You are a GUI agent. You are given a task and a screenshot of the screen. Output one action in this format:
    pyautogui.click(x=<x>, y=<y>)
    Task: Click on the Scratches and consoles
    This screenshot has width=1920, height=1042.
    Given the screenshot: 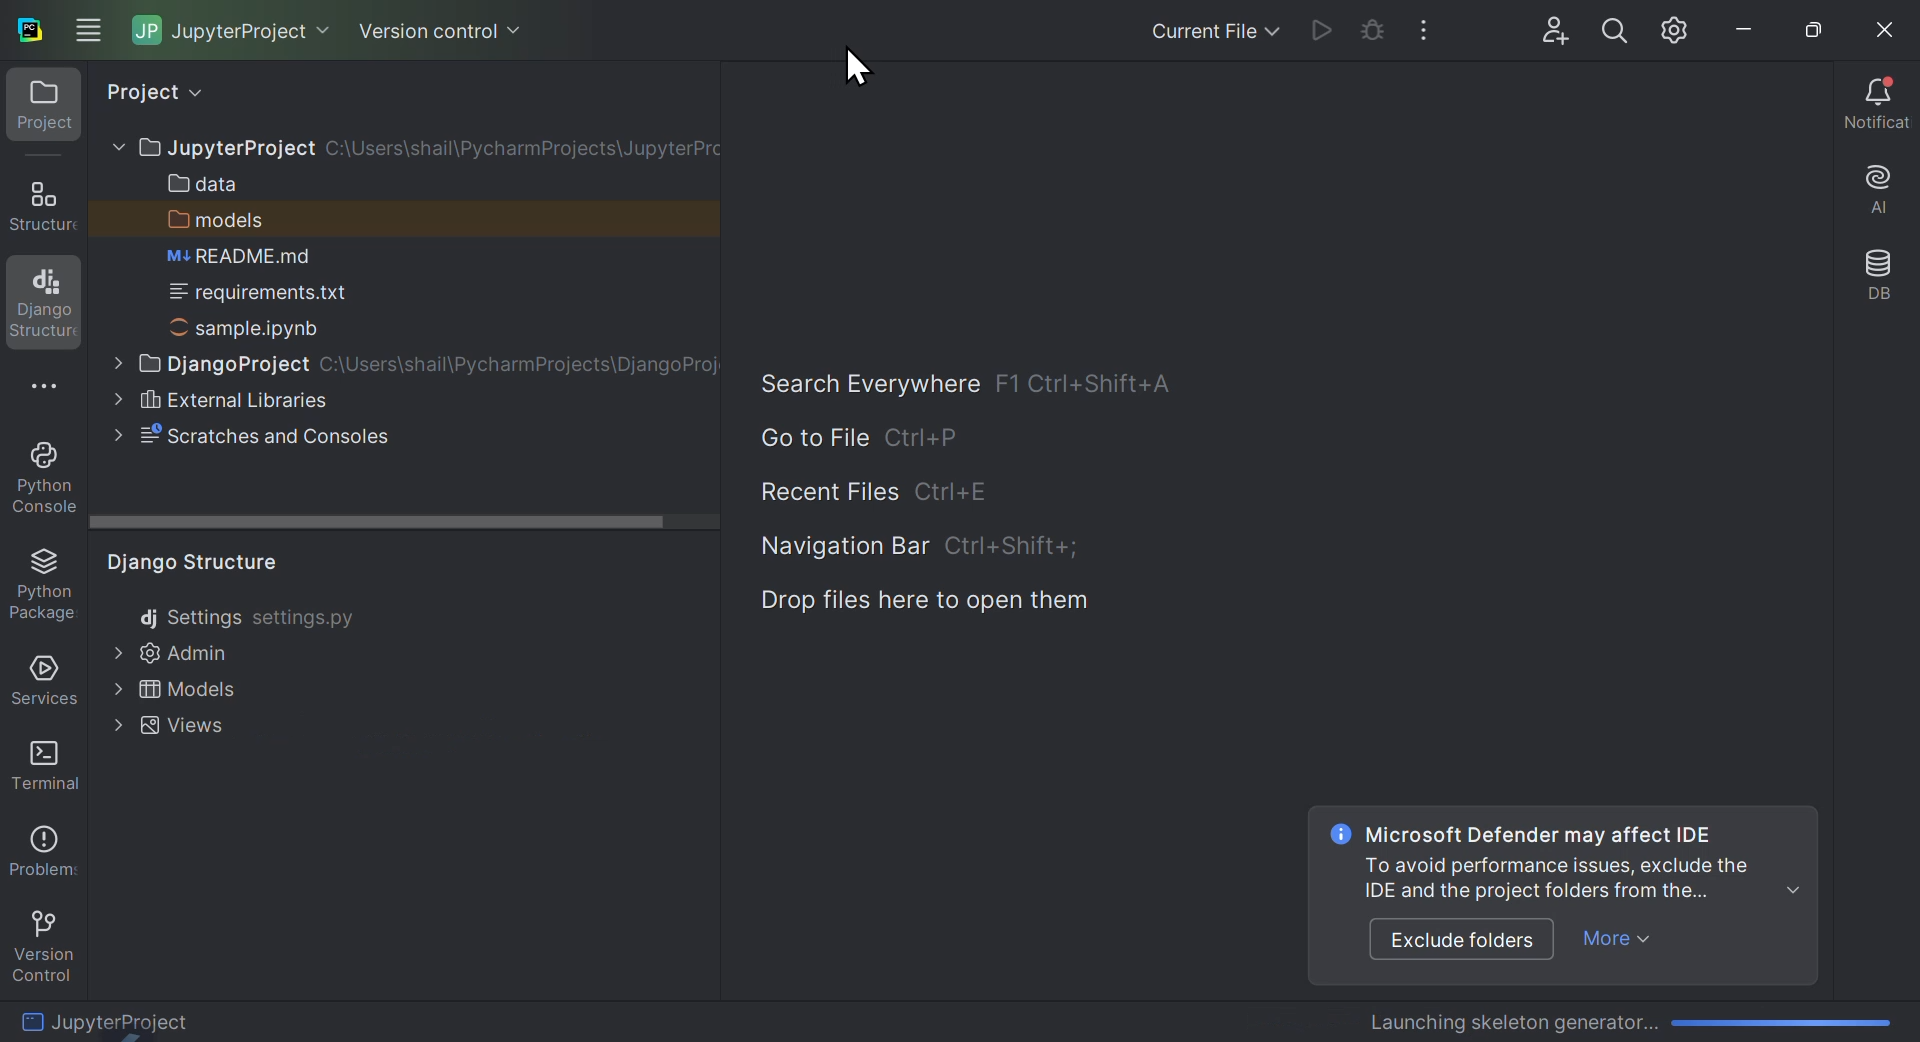 What is the action you would take?
    pyautogui.click(x=292, y=433)
    